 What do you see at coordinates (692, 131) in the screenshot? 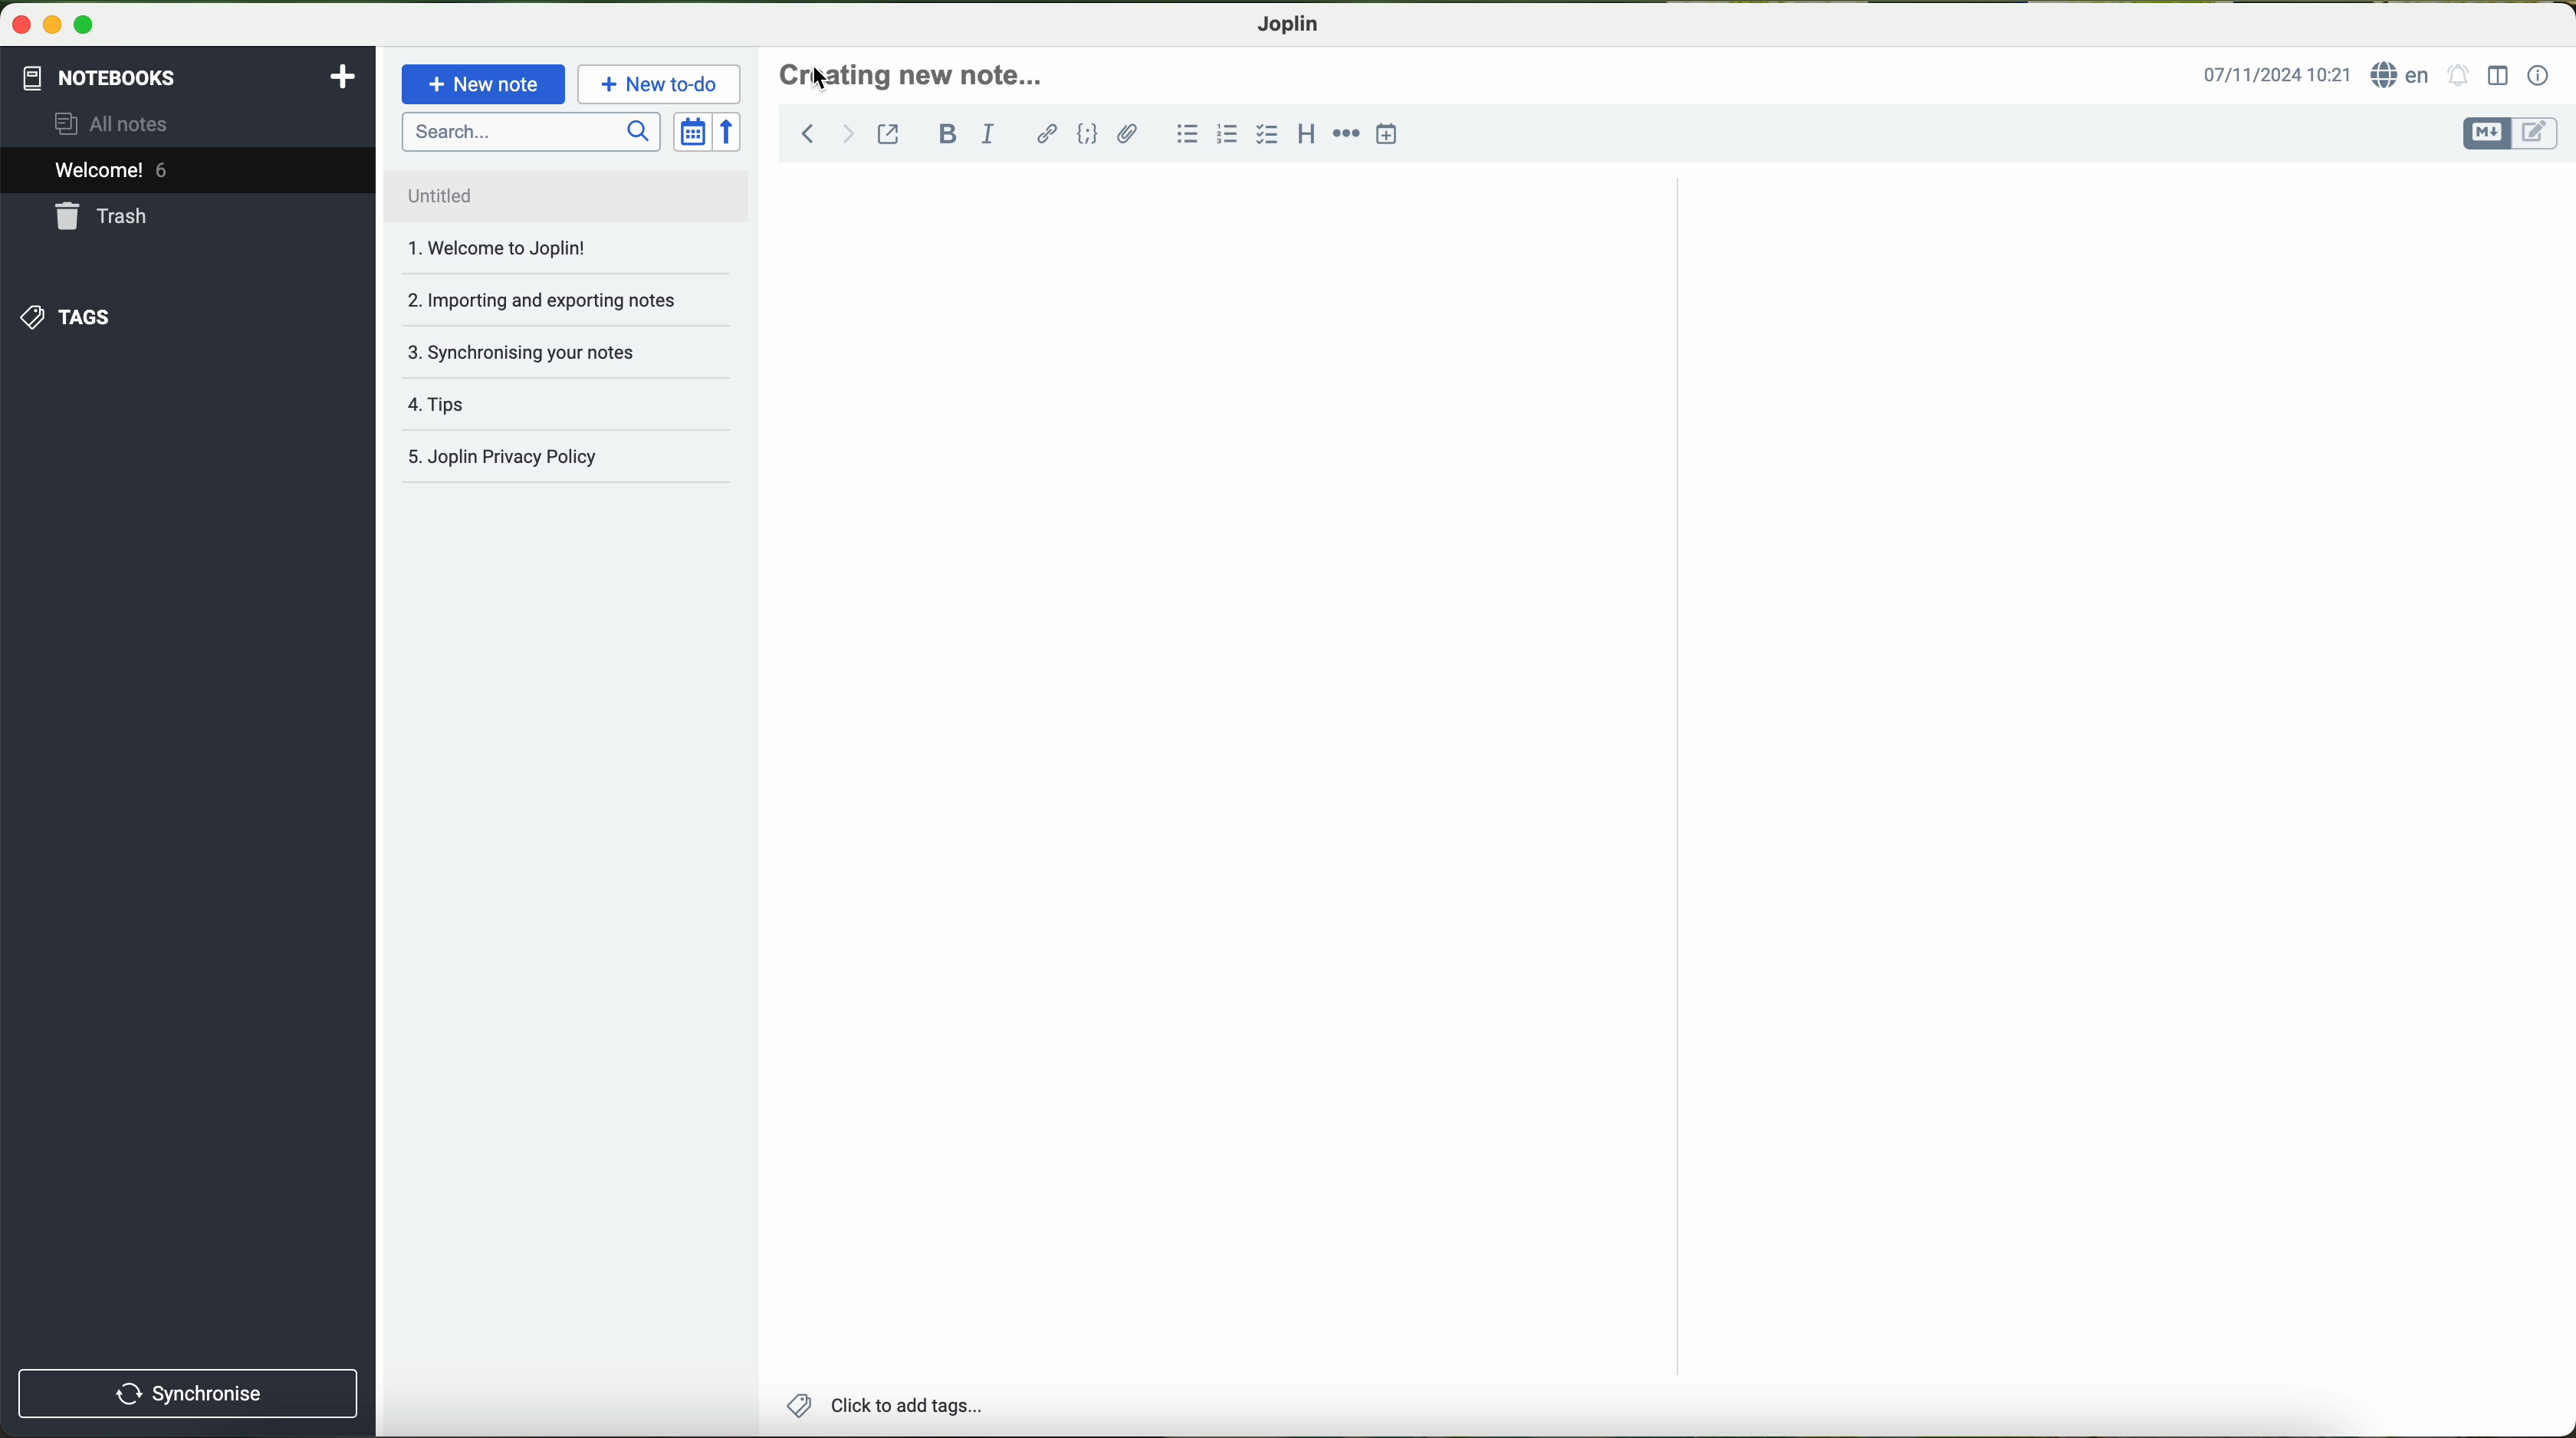
I see `toggle sort order field` at bounding box center [692, 131].